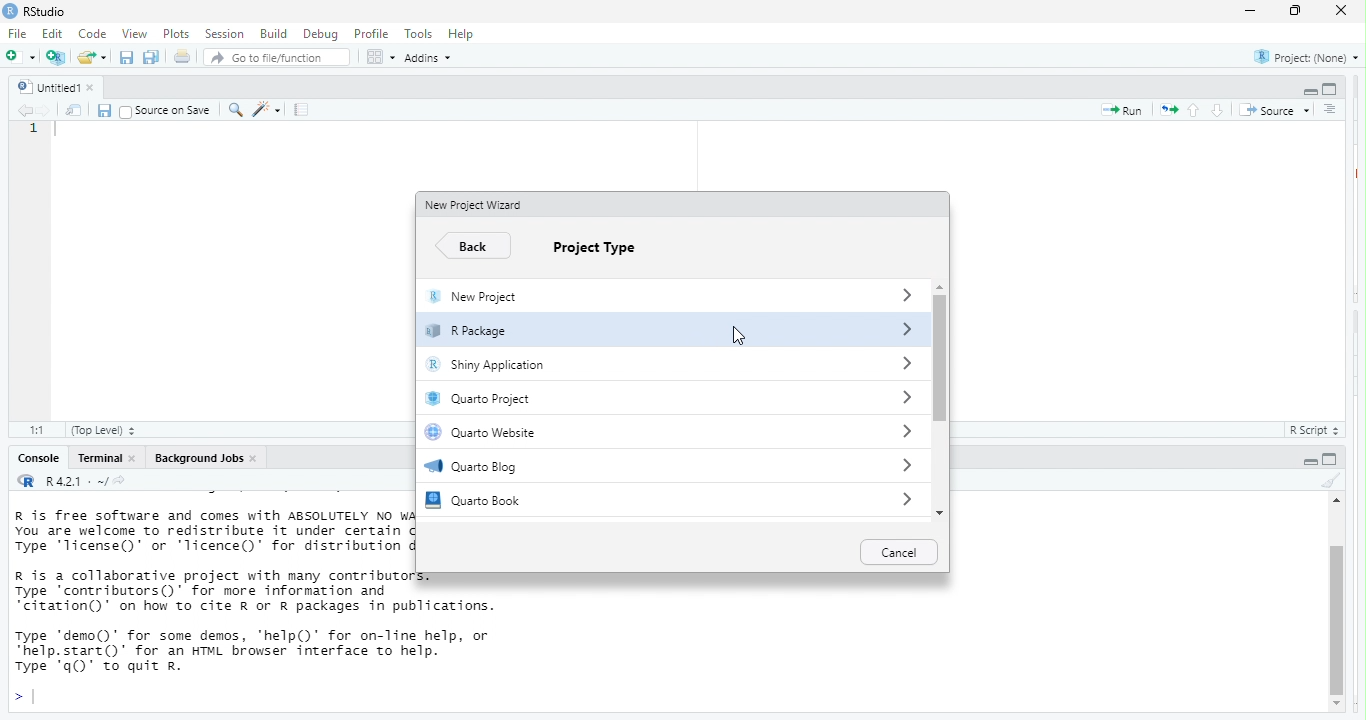  What do you see at coordinates (198, 459) in the screenshot?
I see `Background Jobs` at bounding box center [198, 459].